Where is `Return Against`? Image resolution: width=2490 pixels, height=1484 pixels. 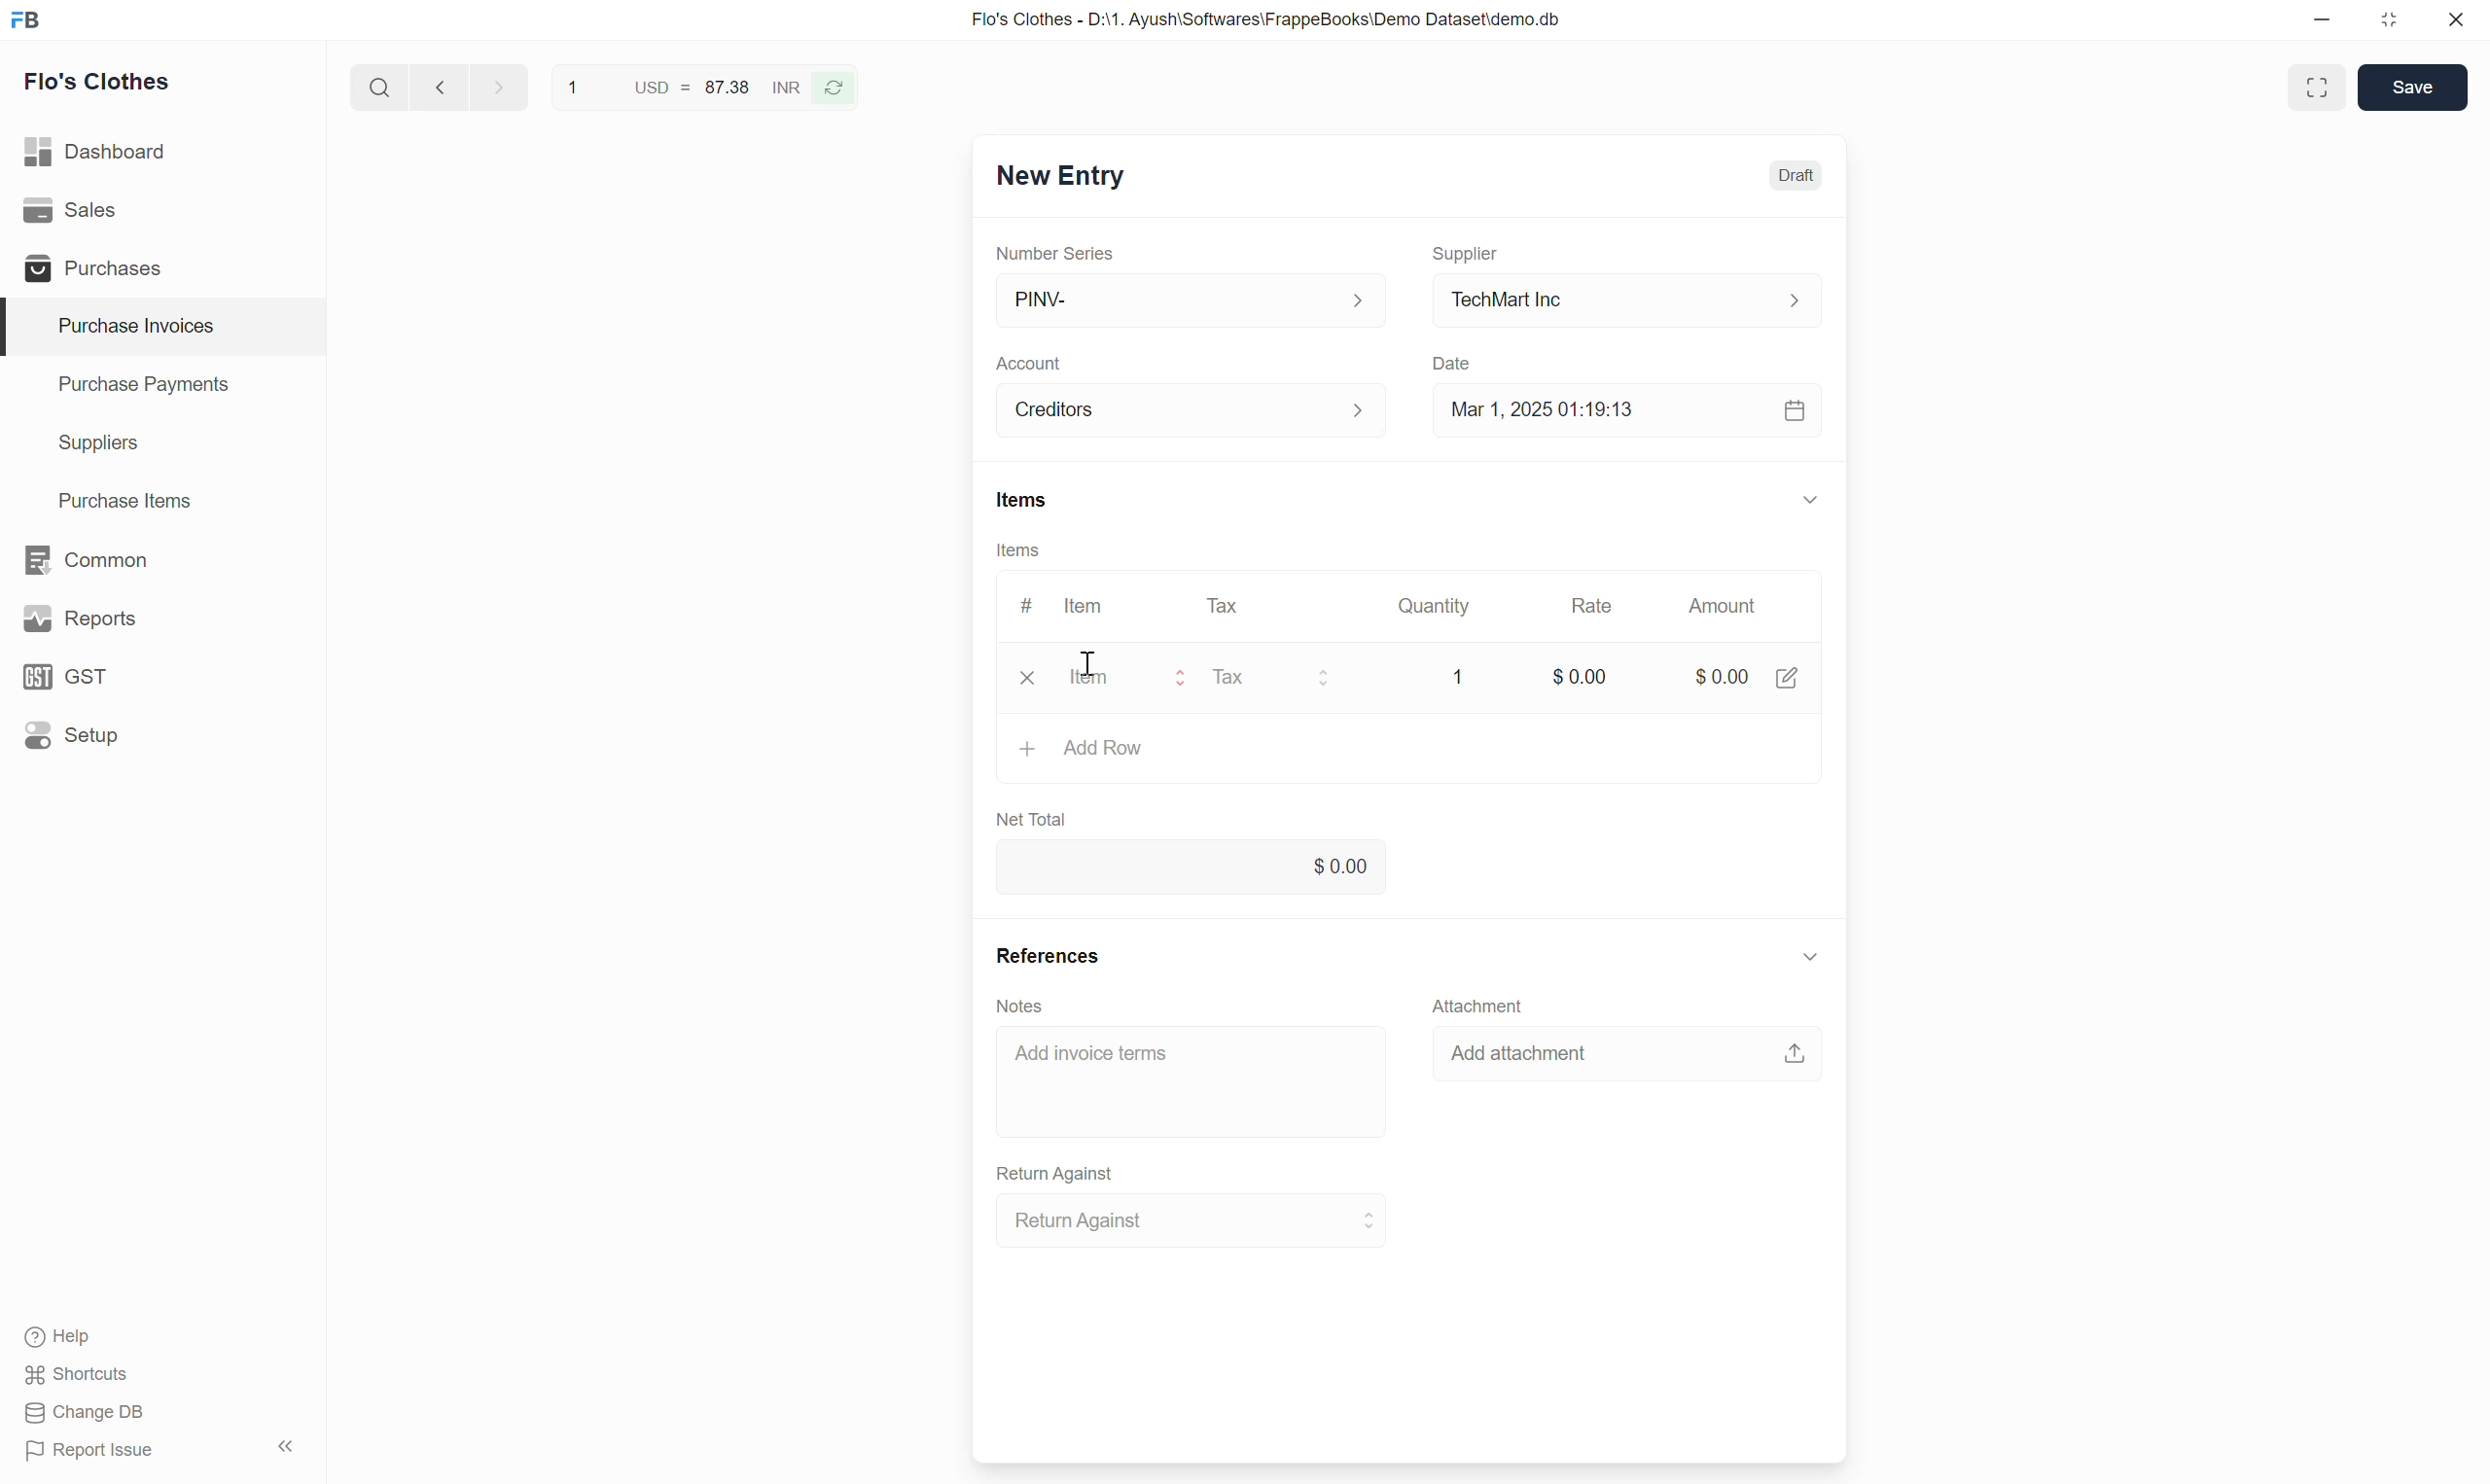
Return Against is located at coordinates (1182, 1222).